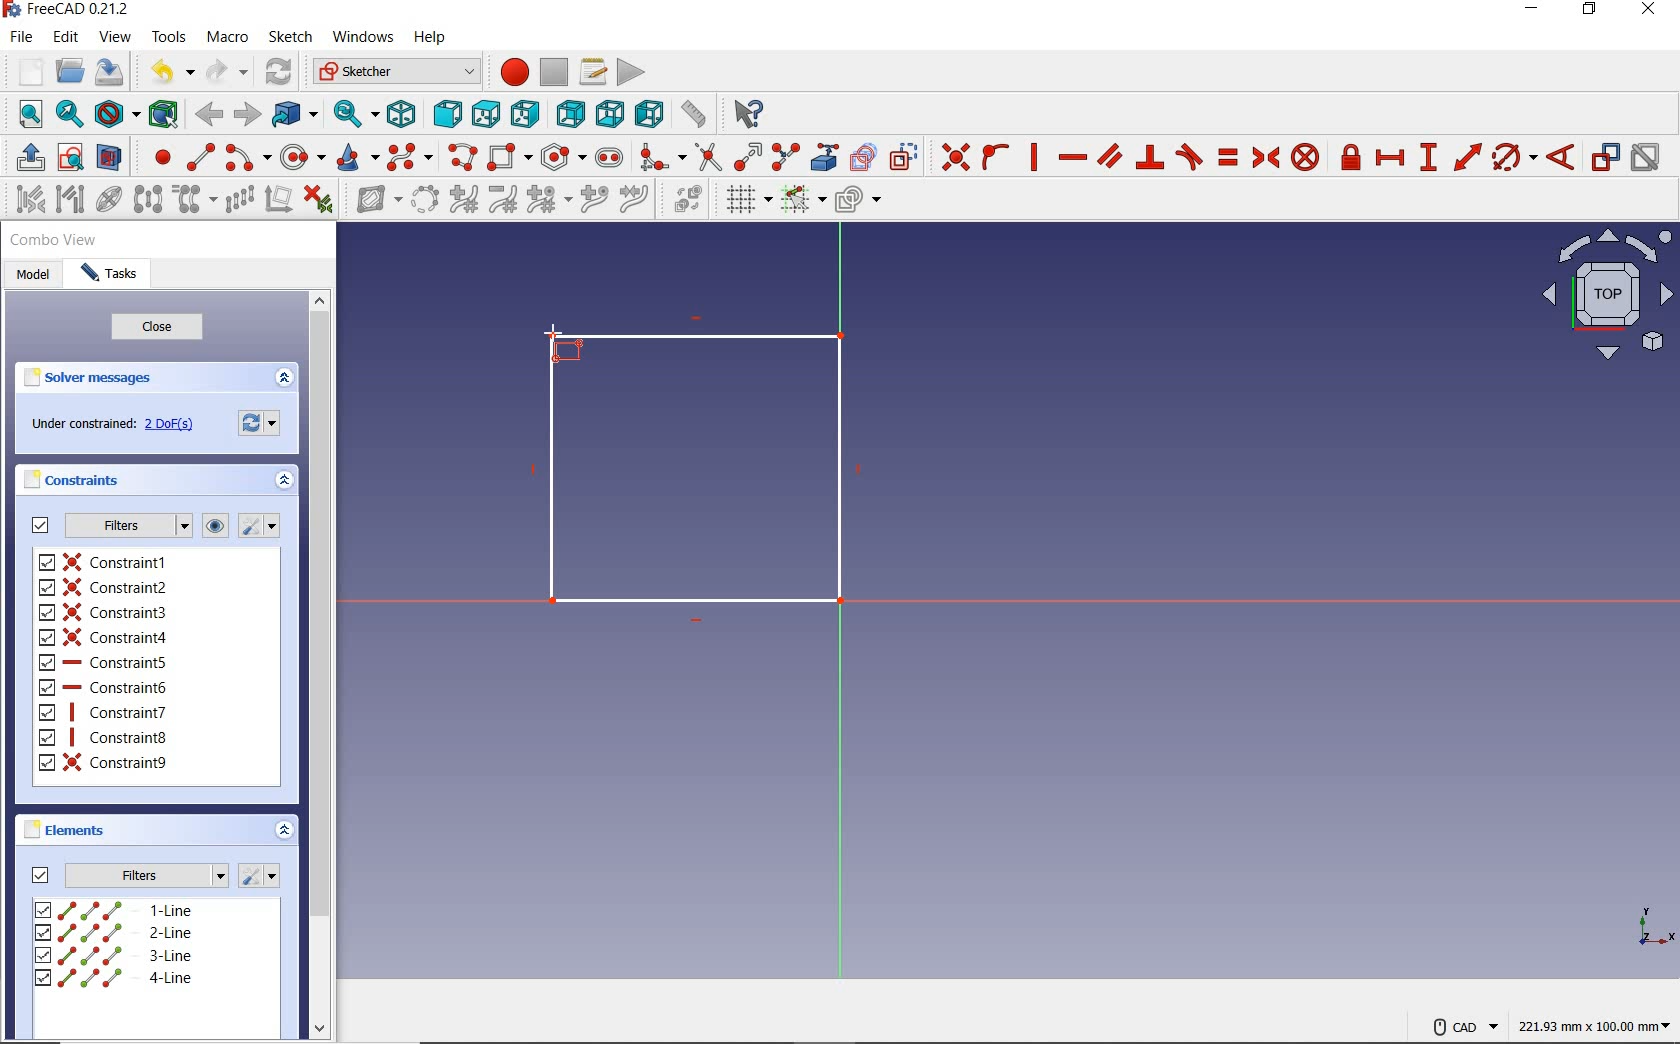 The width and height of the screenshot is (1680, 1044). I want to click on configure rendering order, so click(862, 203).